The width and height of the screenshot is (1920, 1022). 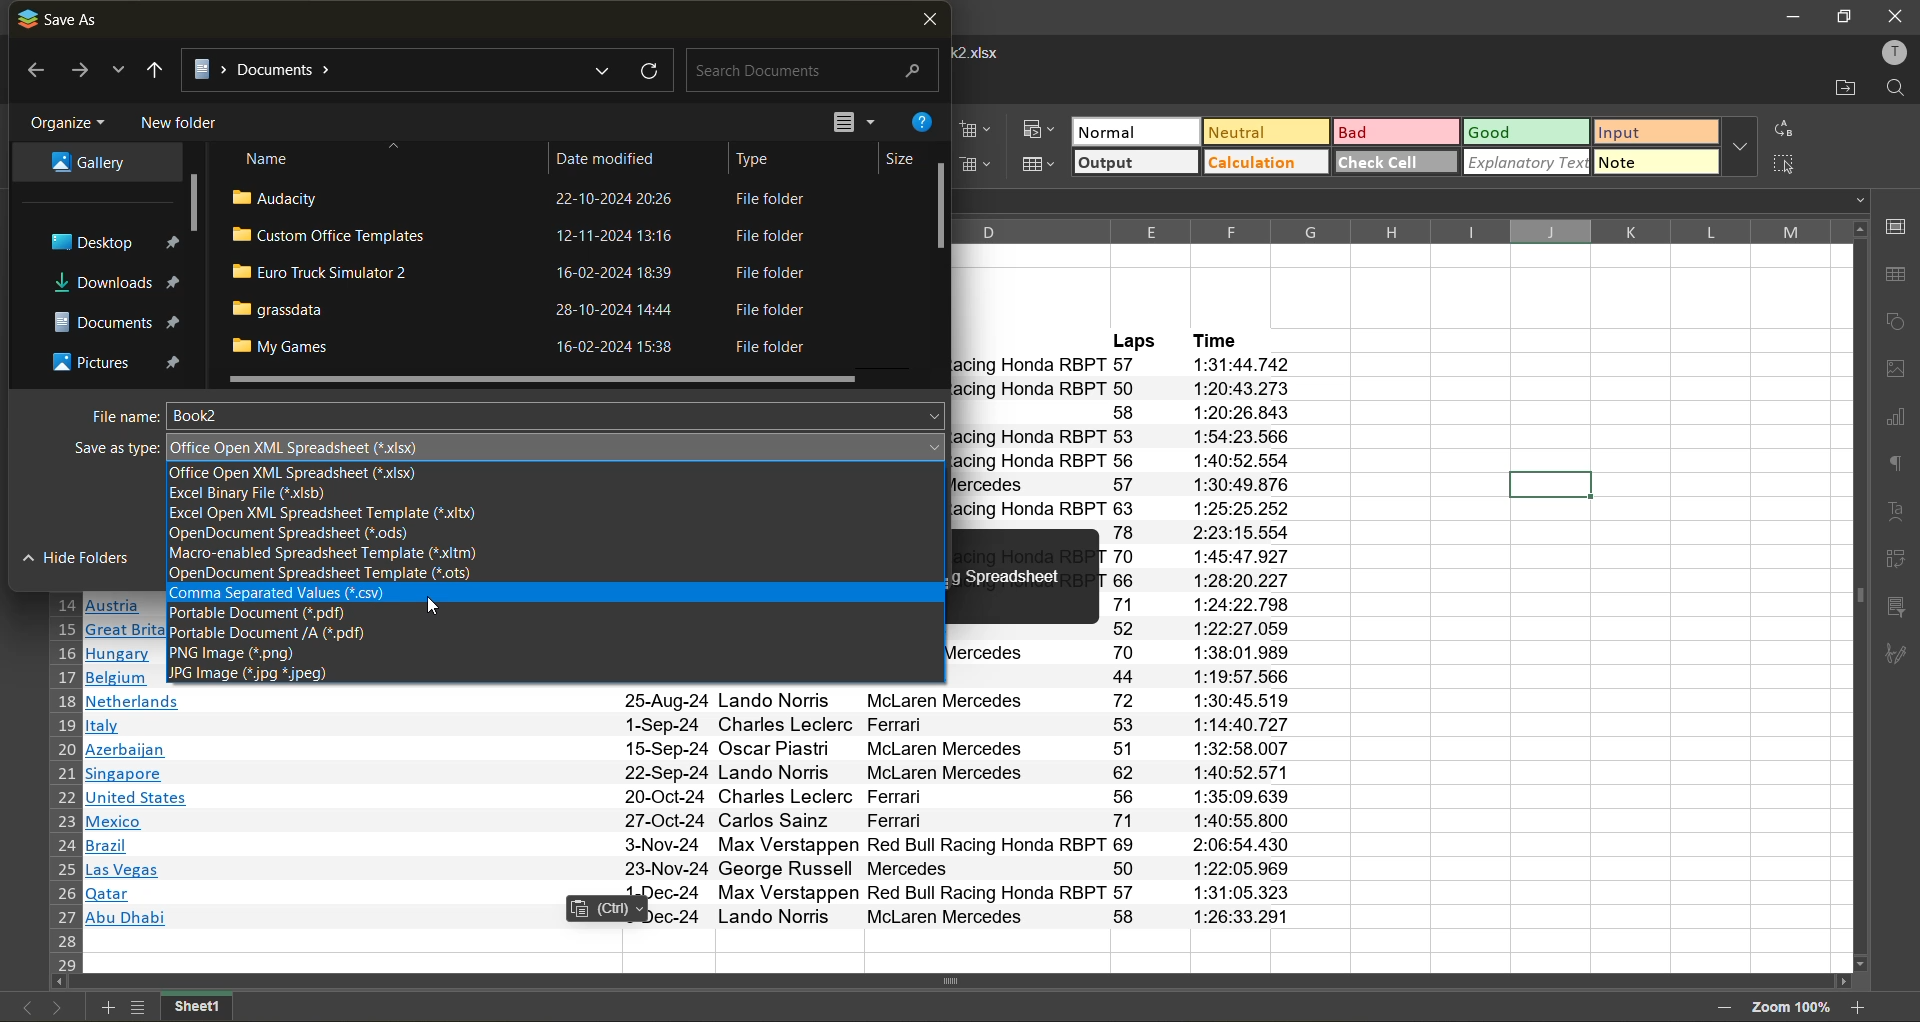 I want to click on pivot table, so click(x=1898, y=563).